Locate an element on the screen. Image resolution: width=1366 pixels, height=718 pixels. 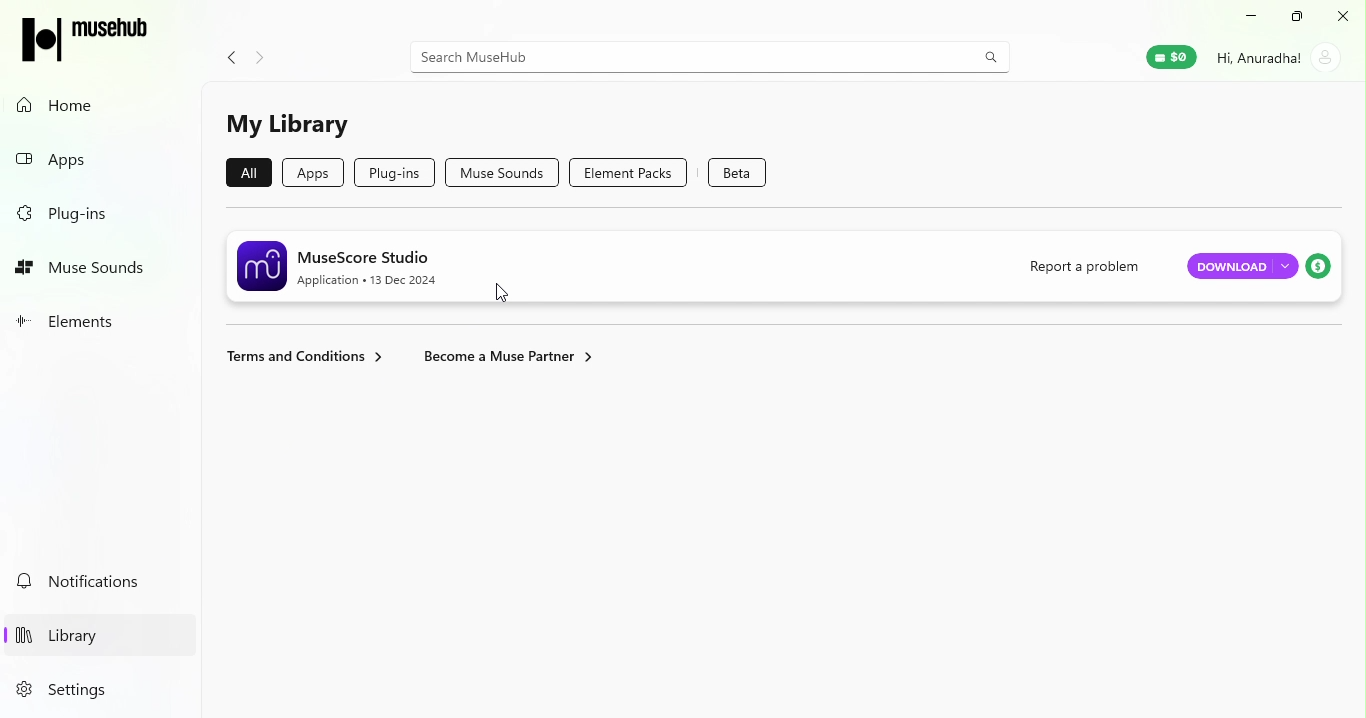
icon is located at coordinates (87, 35).